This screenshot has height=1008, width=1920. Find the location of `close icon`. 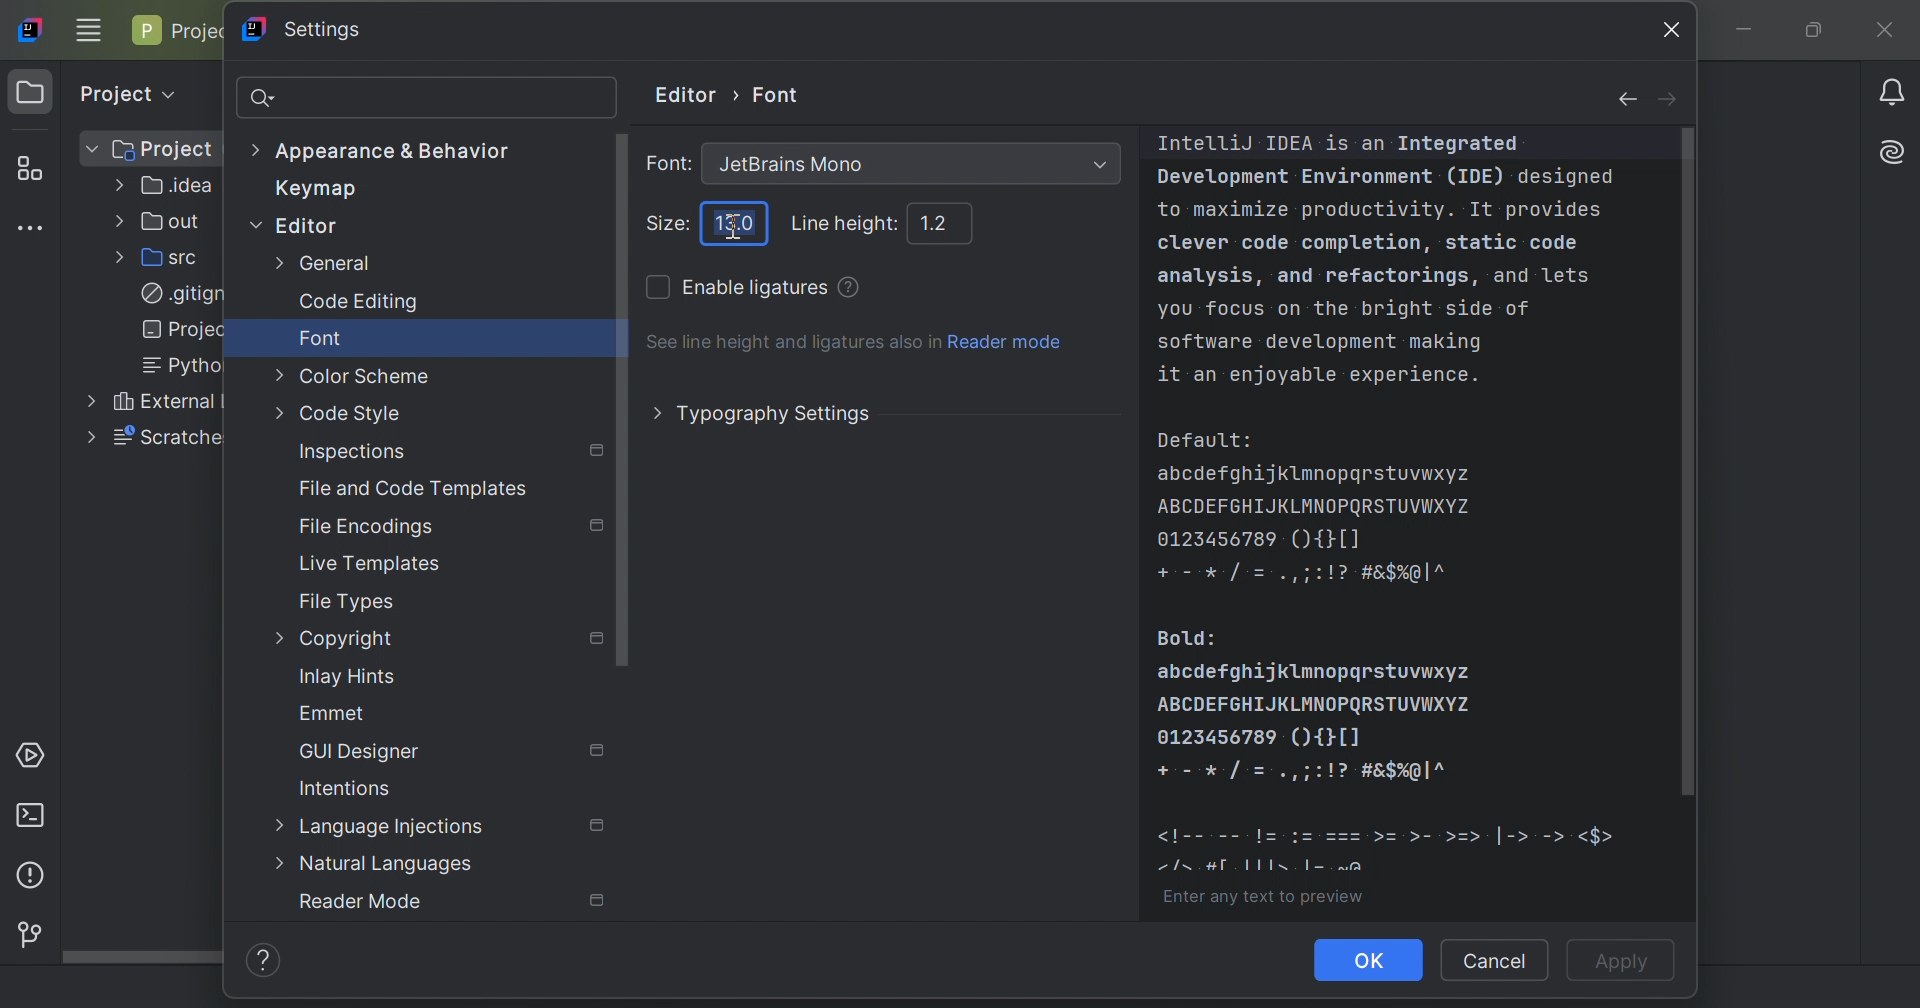

close icon is located at coordinates (1666, 28).